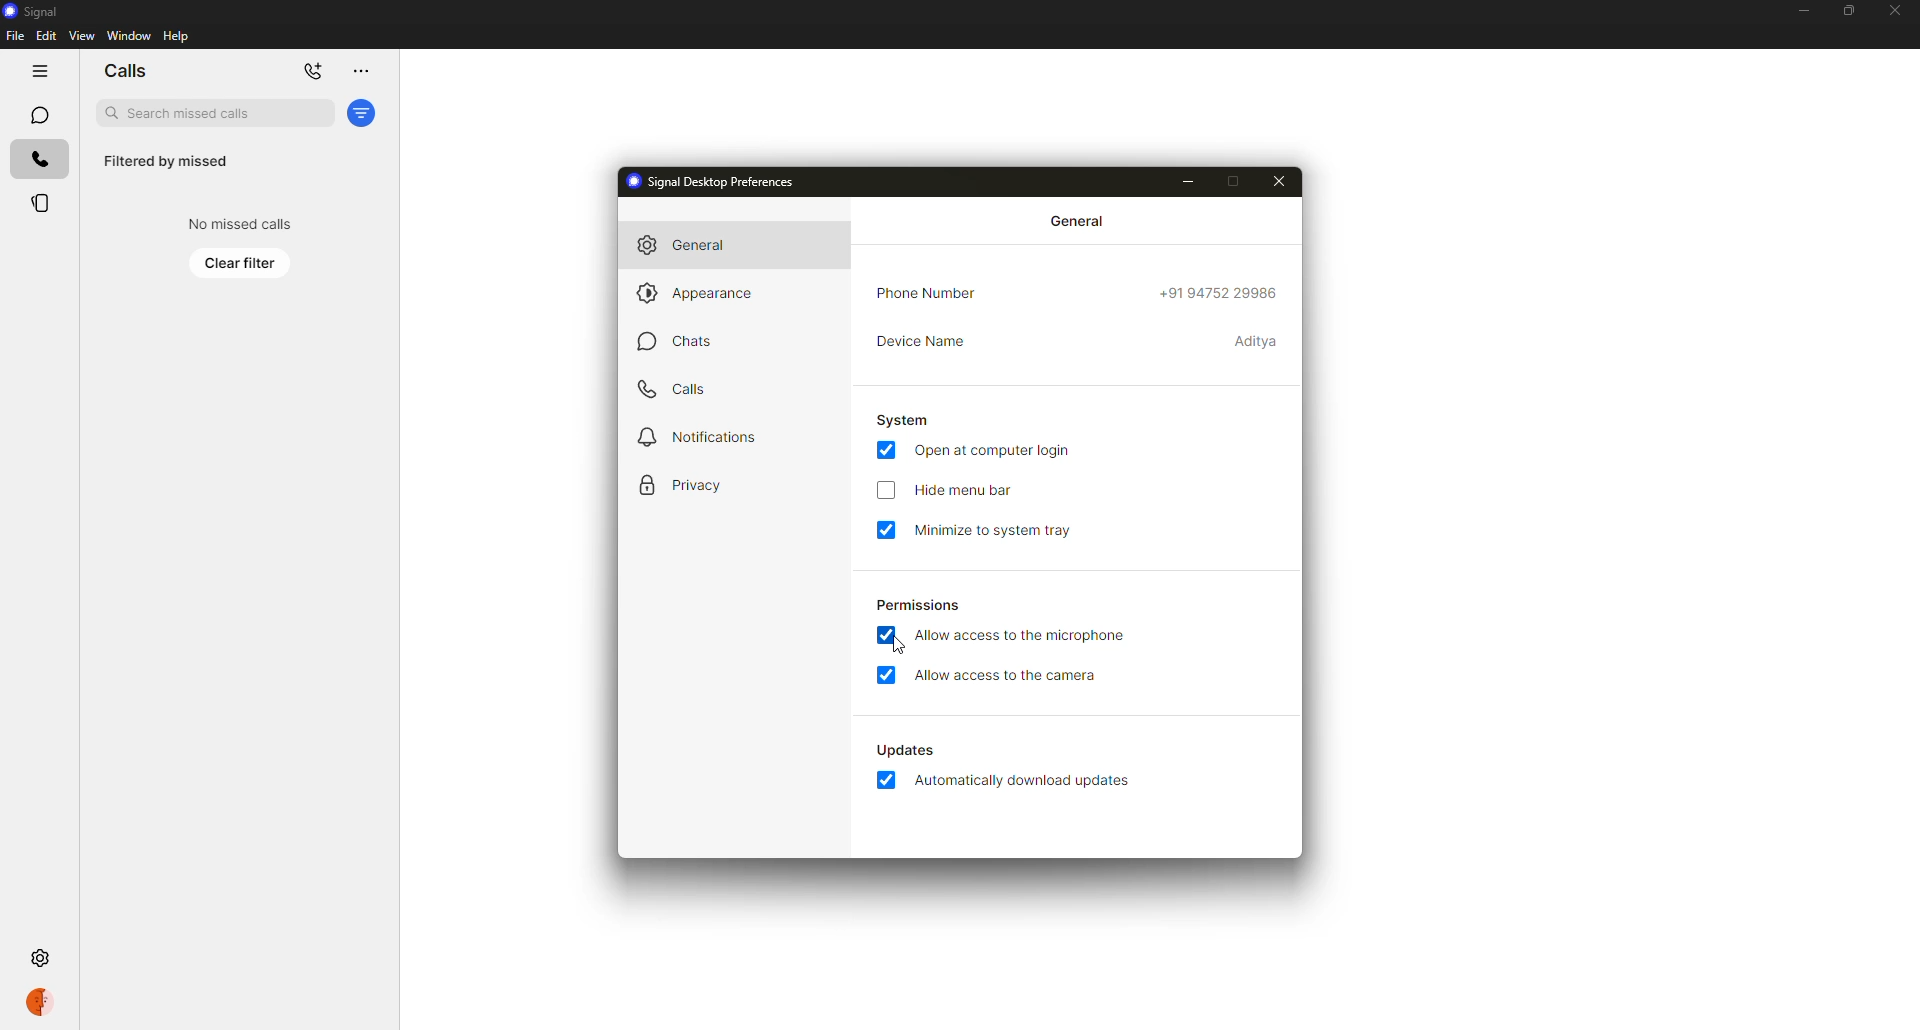 Image resolution: width=1920 pixels, height=1030 pixels. Describe the element at coordinates (15, 37) in the screenshot. I see `file` at that location.